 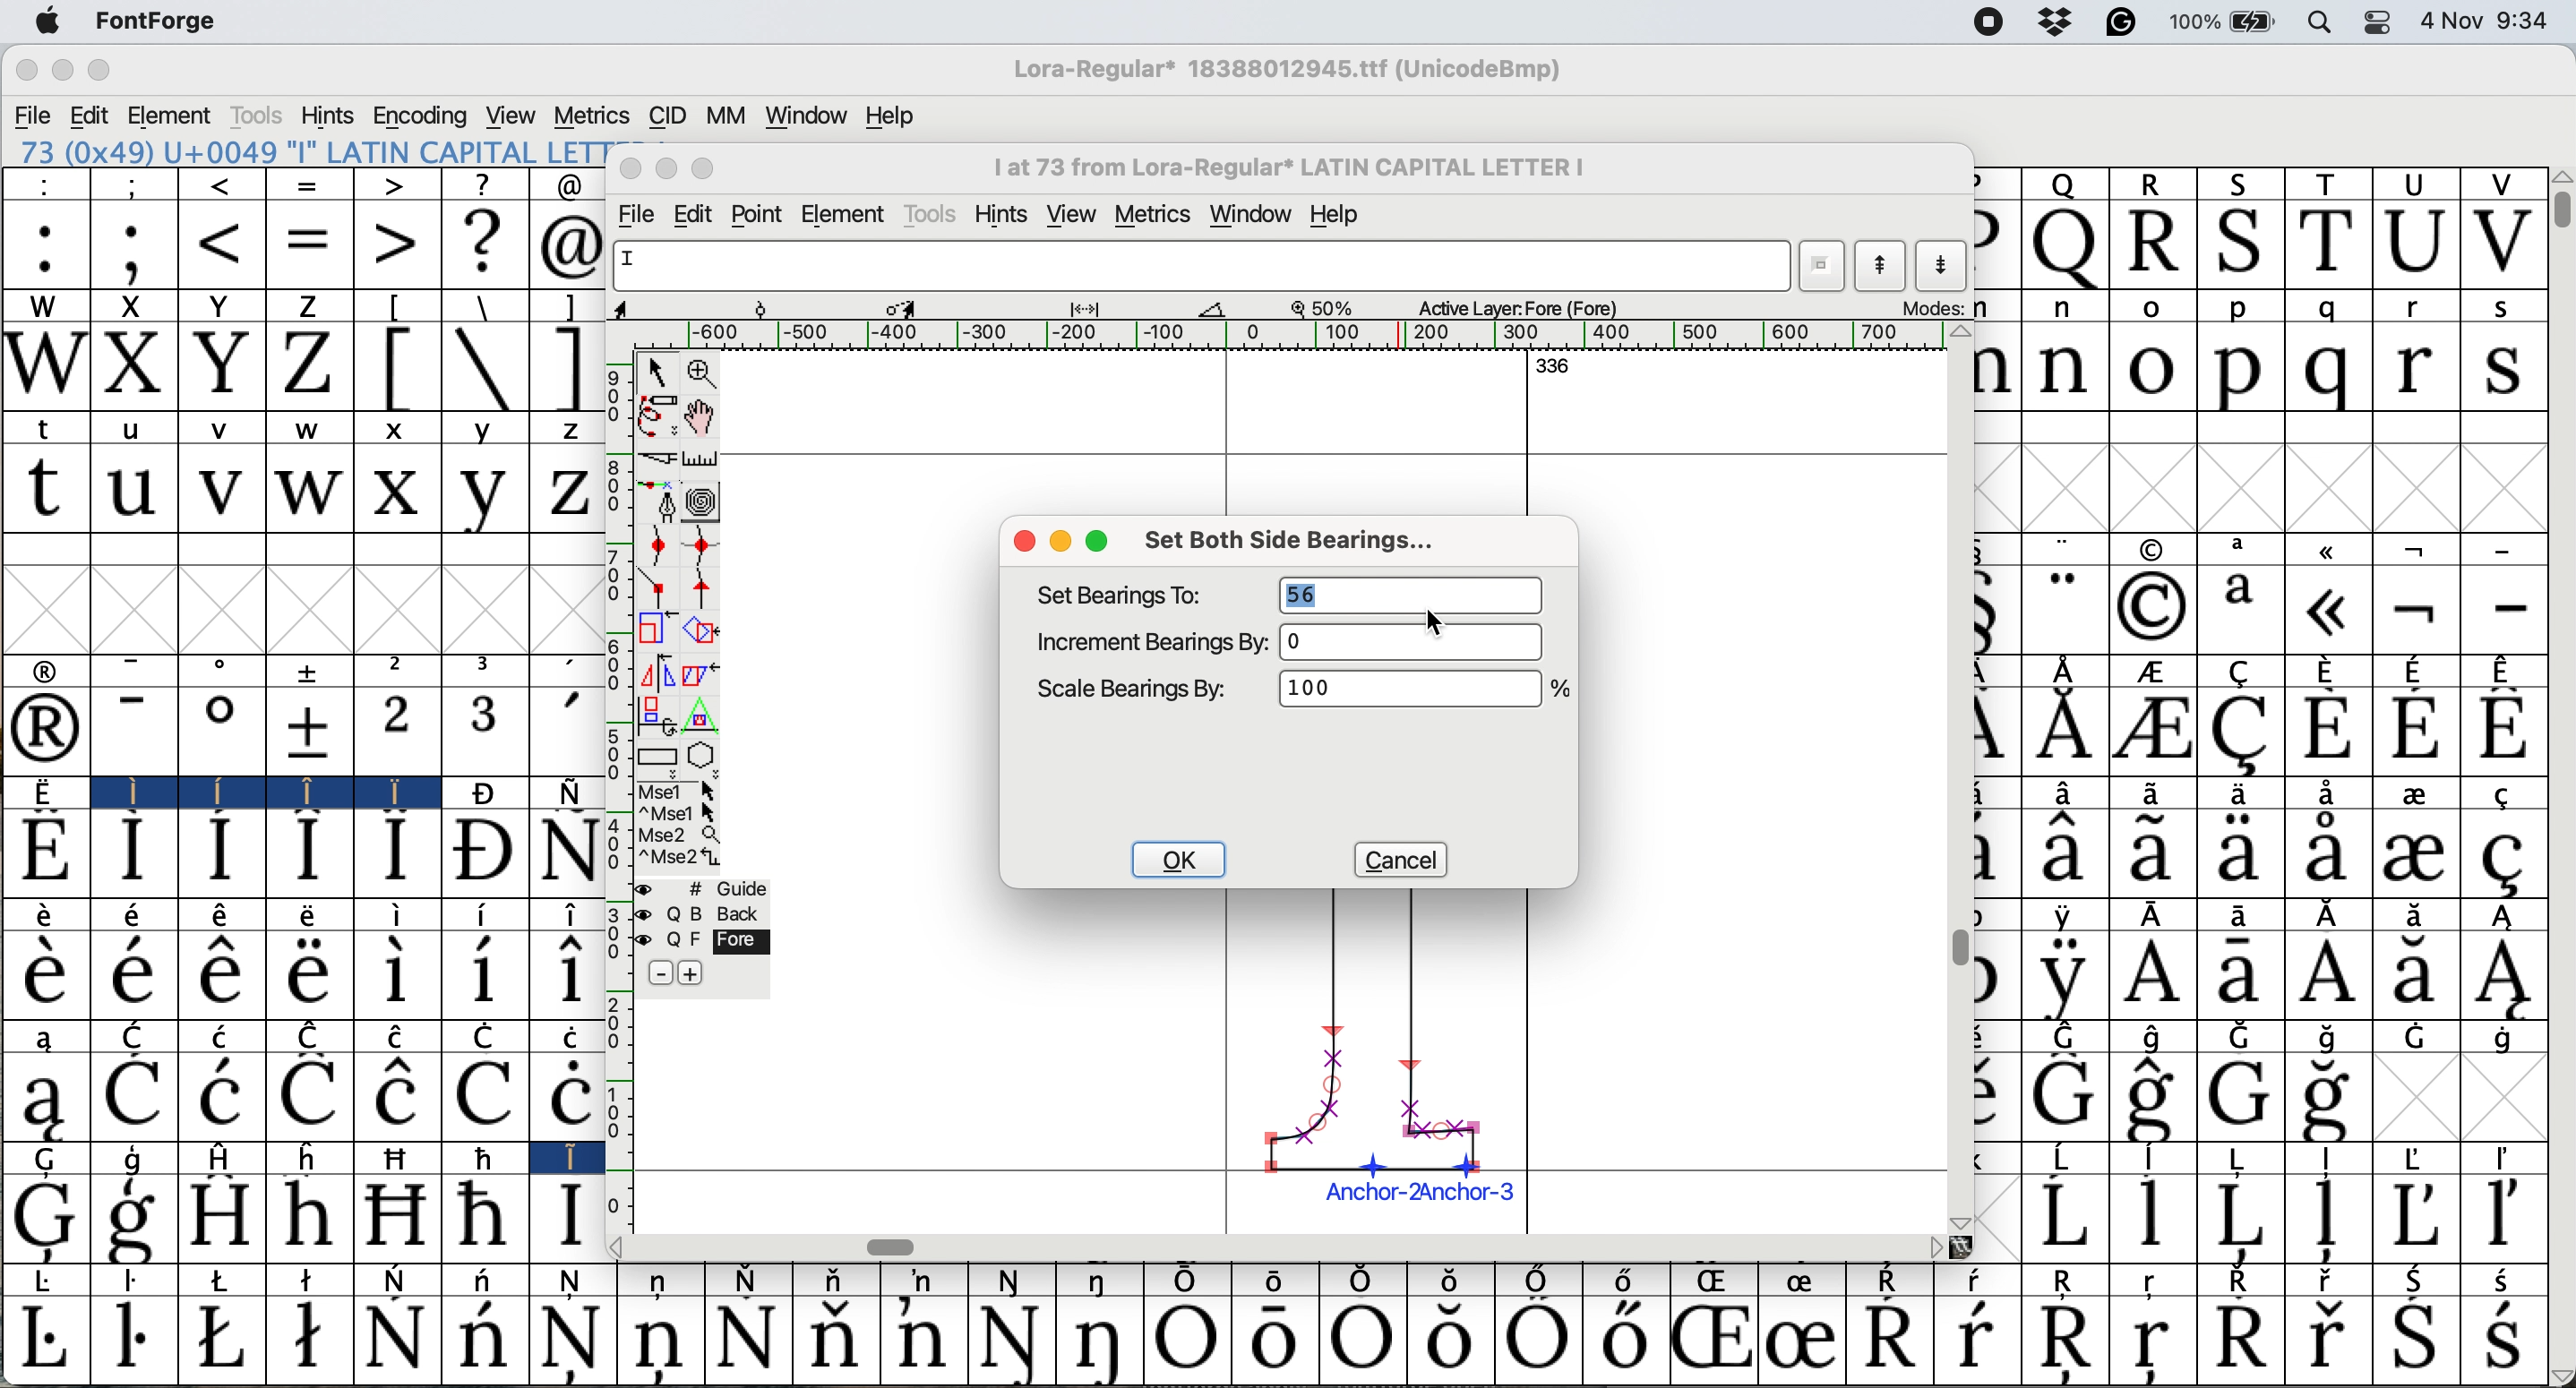 I want to click on r, so click(x=2414, y=368).